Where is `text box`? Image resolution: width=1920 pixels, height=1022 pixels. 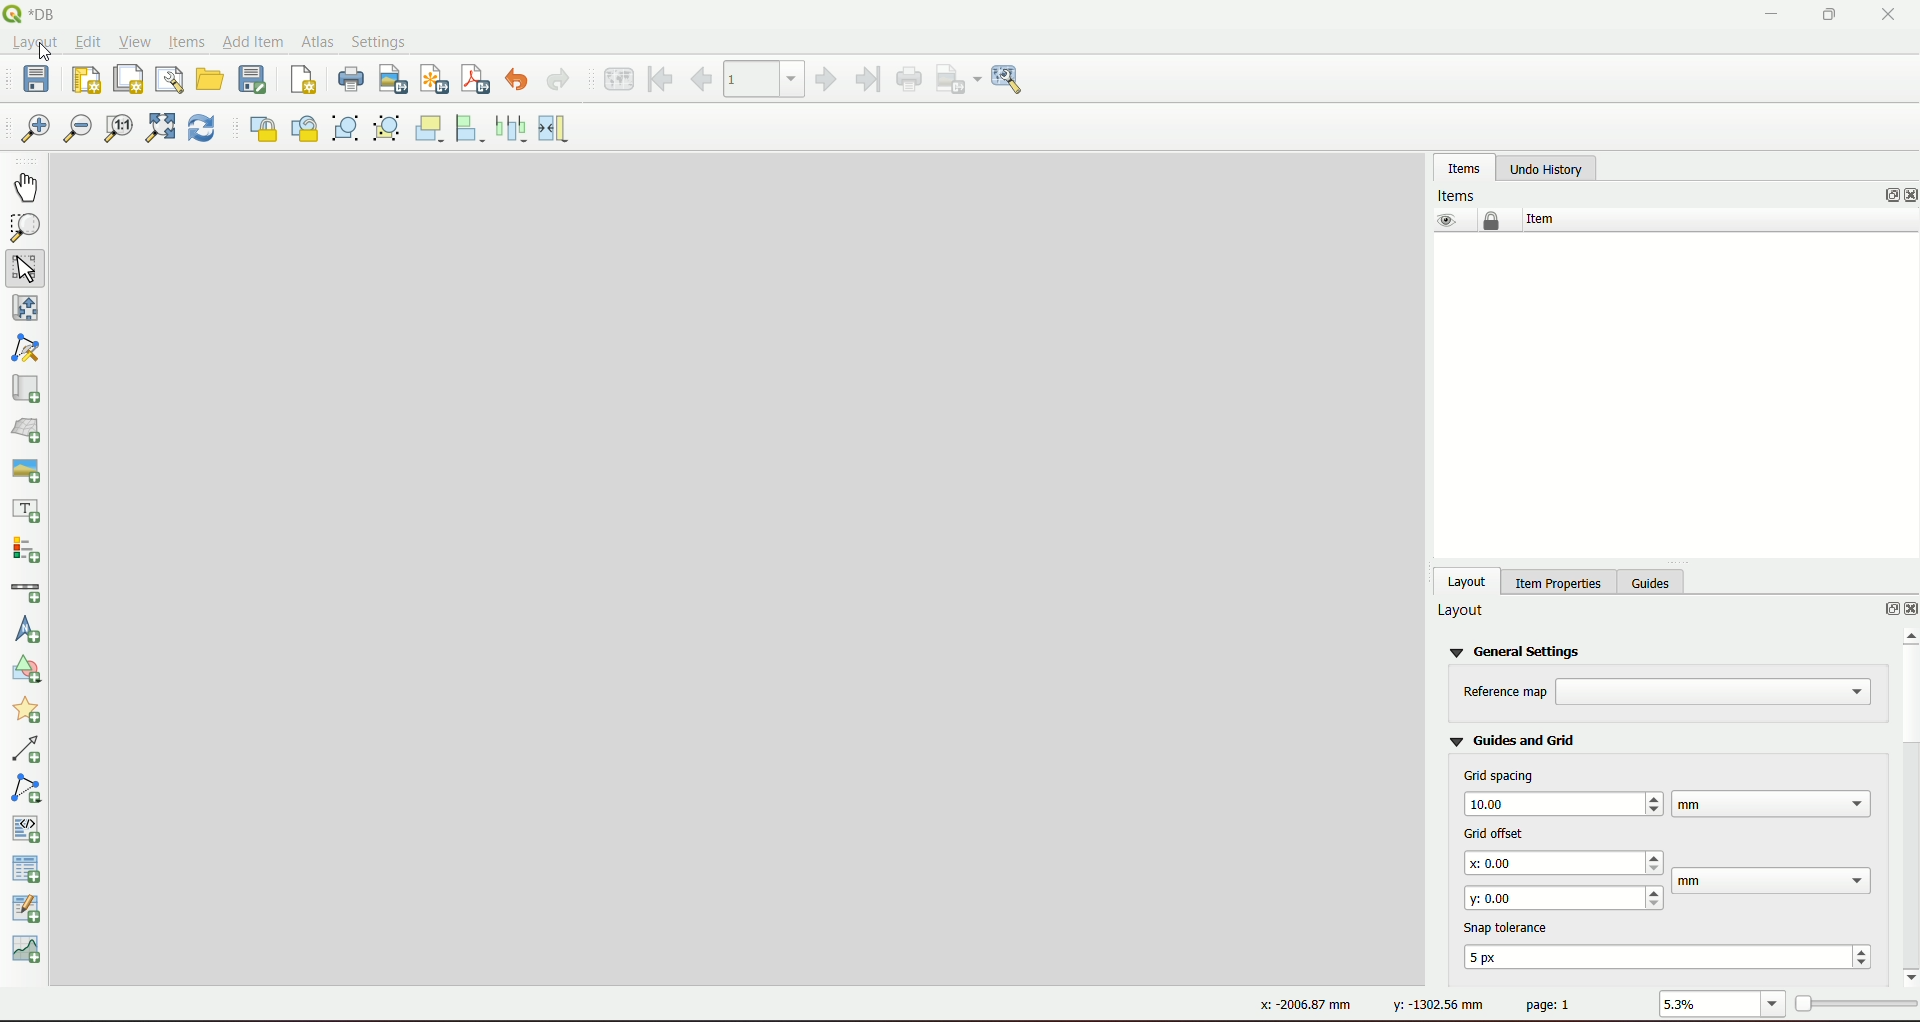
text box is located at coordinates (1562, 802).